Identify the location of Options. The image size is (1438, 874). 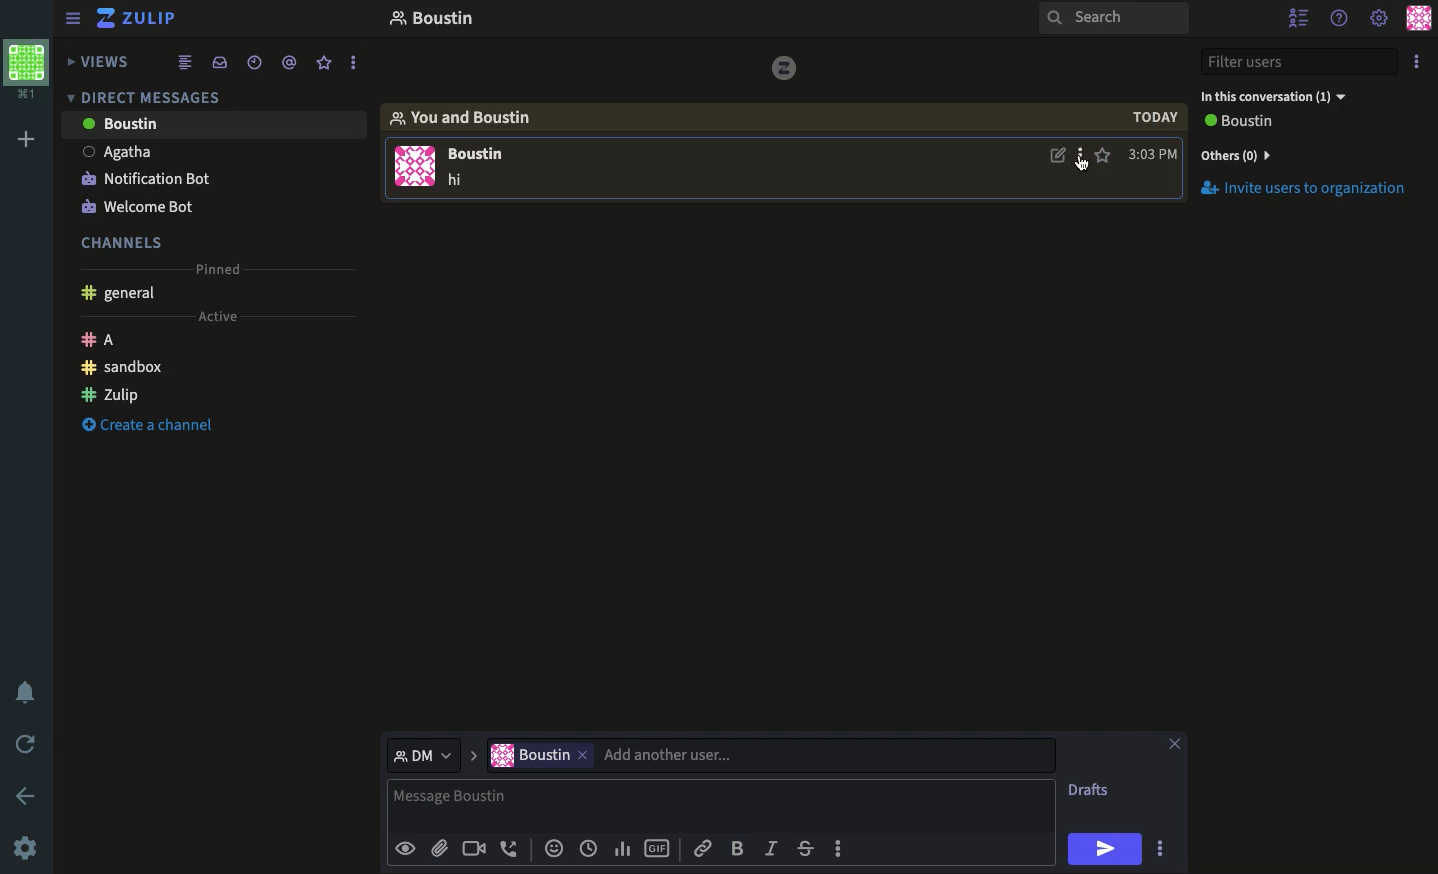
(1418, 64).